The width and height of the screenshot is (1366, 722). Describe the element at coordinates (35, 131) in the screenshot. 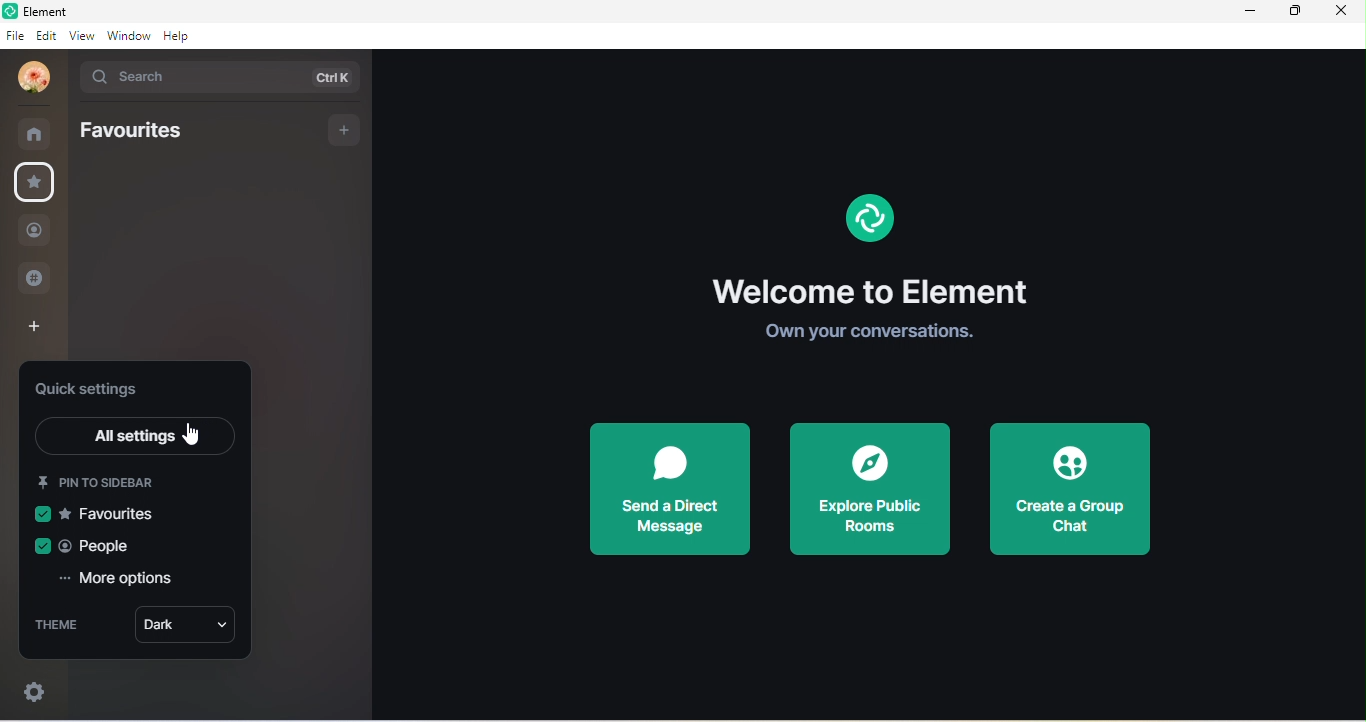

I see `room` at that location.